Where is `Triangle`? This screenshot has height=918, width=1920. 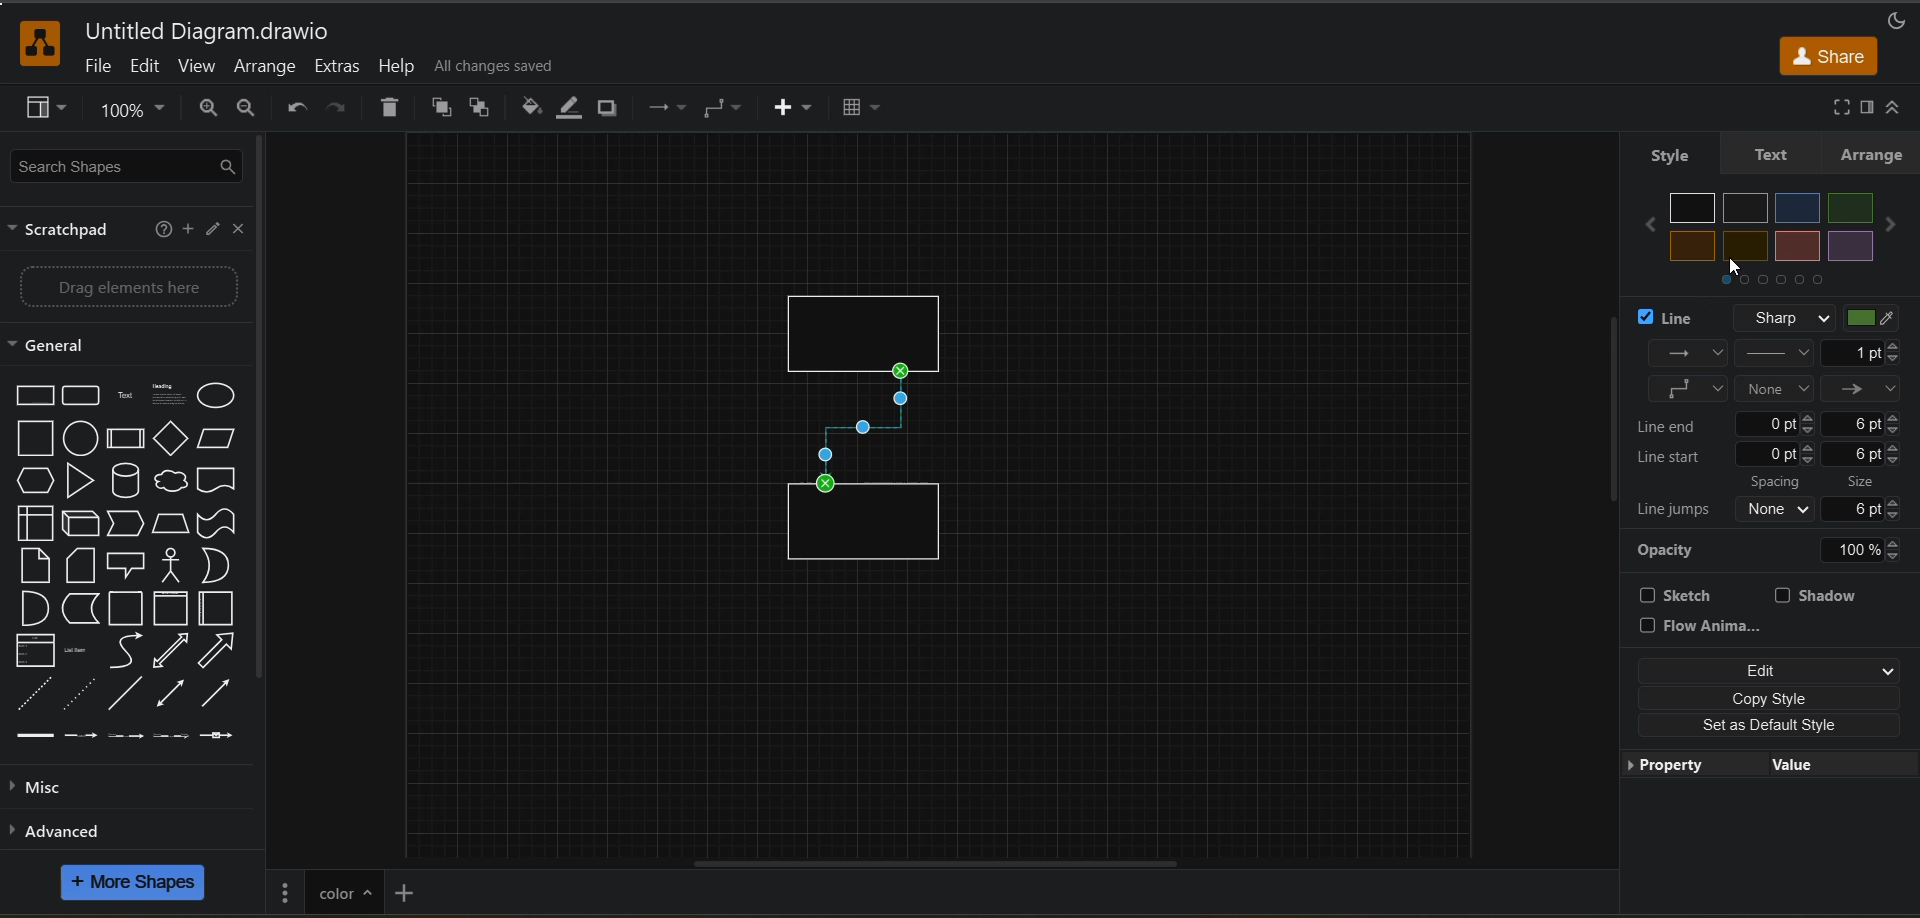 Triangle is located at coordinates (80, 481).